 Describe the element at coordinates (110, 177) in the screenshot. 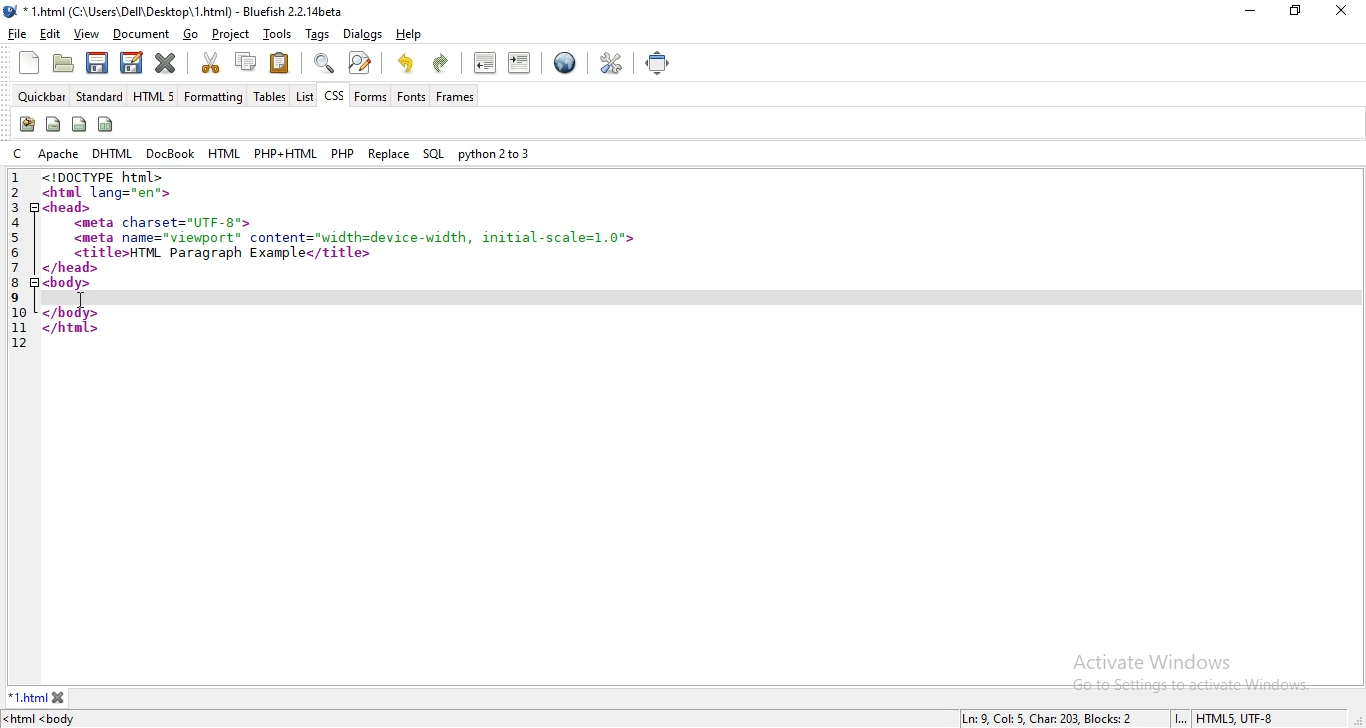

I see `<!DOCTYPE html>` at that location.